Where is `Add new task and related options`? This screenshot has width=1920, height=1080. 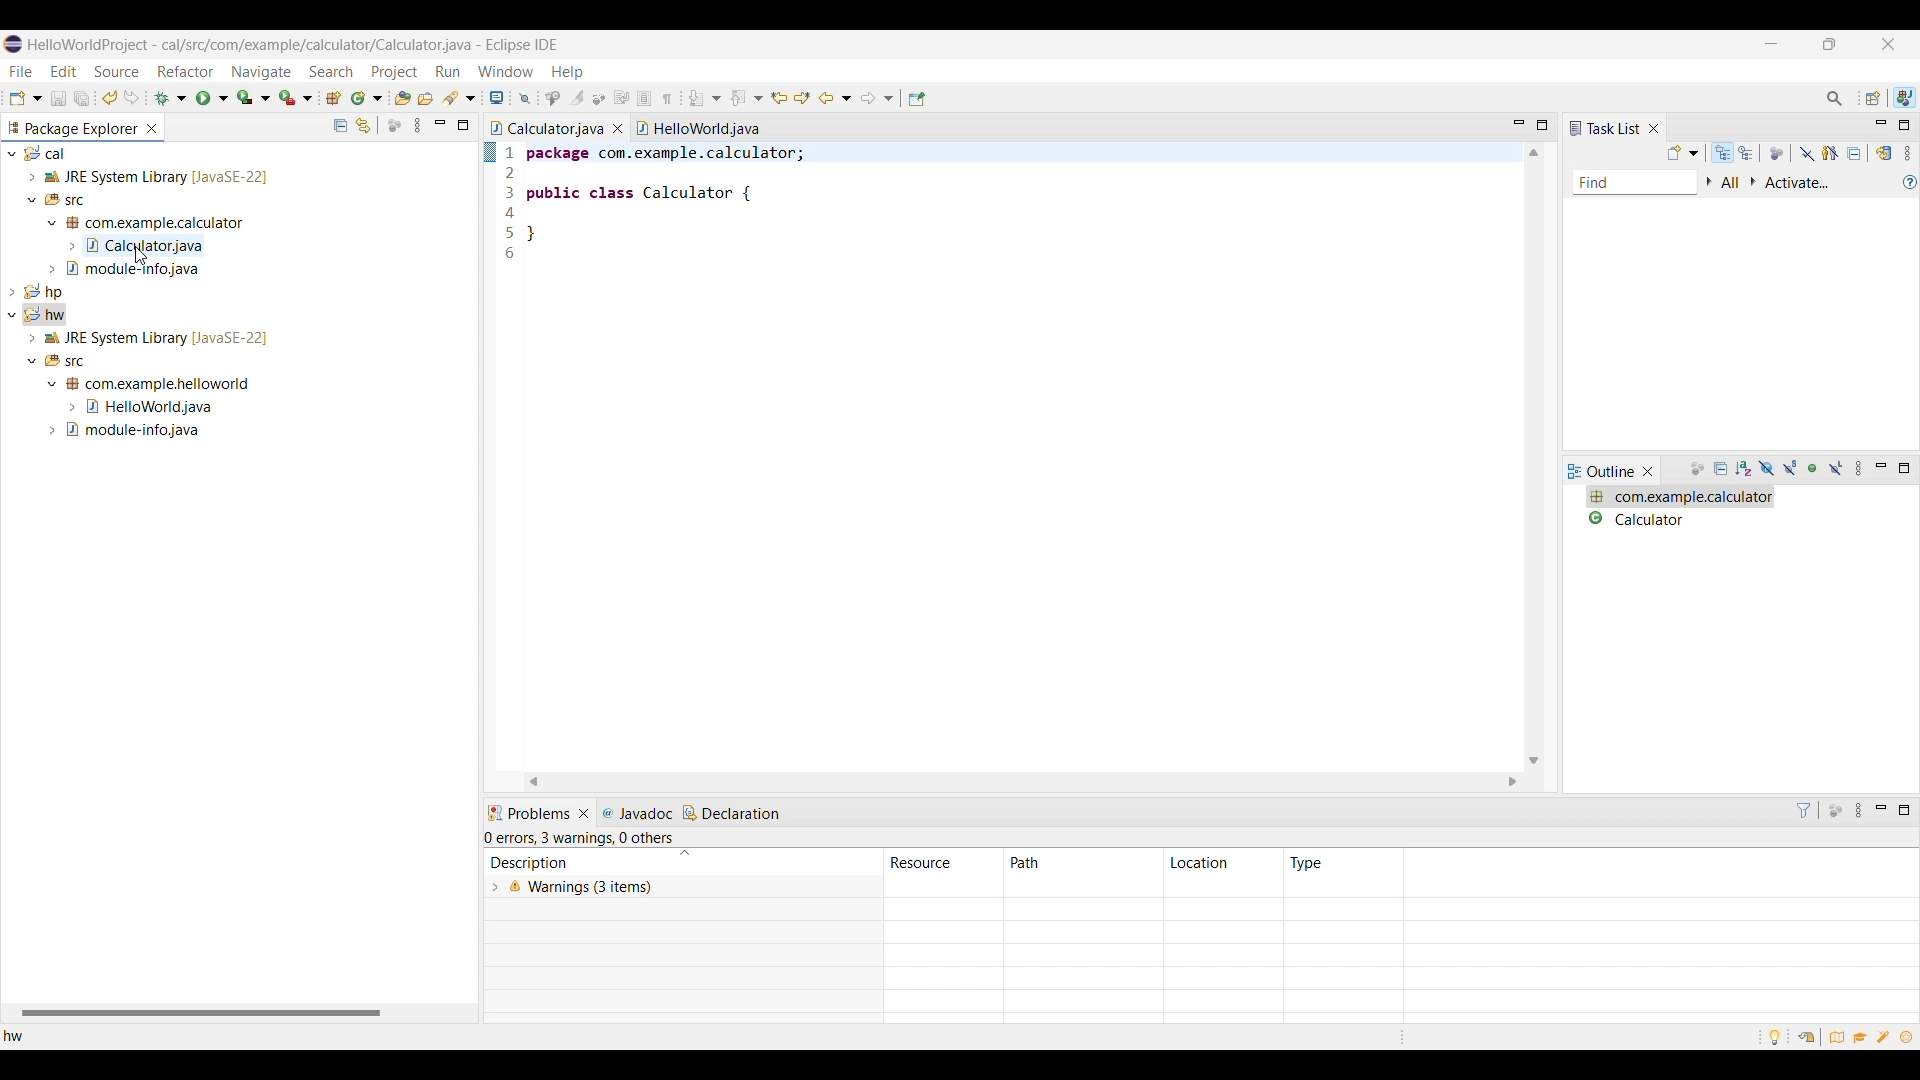 Add new task and related options is located at coordinates (1684, 153).